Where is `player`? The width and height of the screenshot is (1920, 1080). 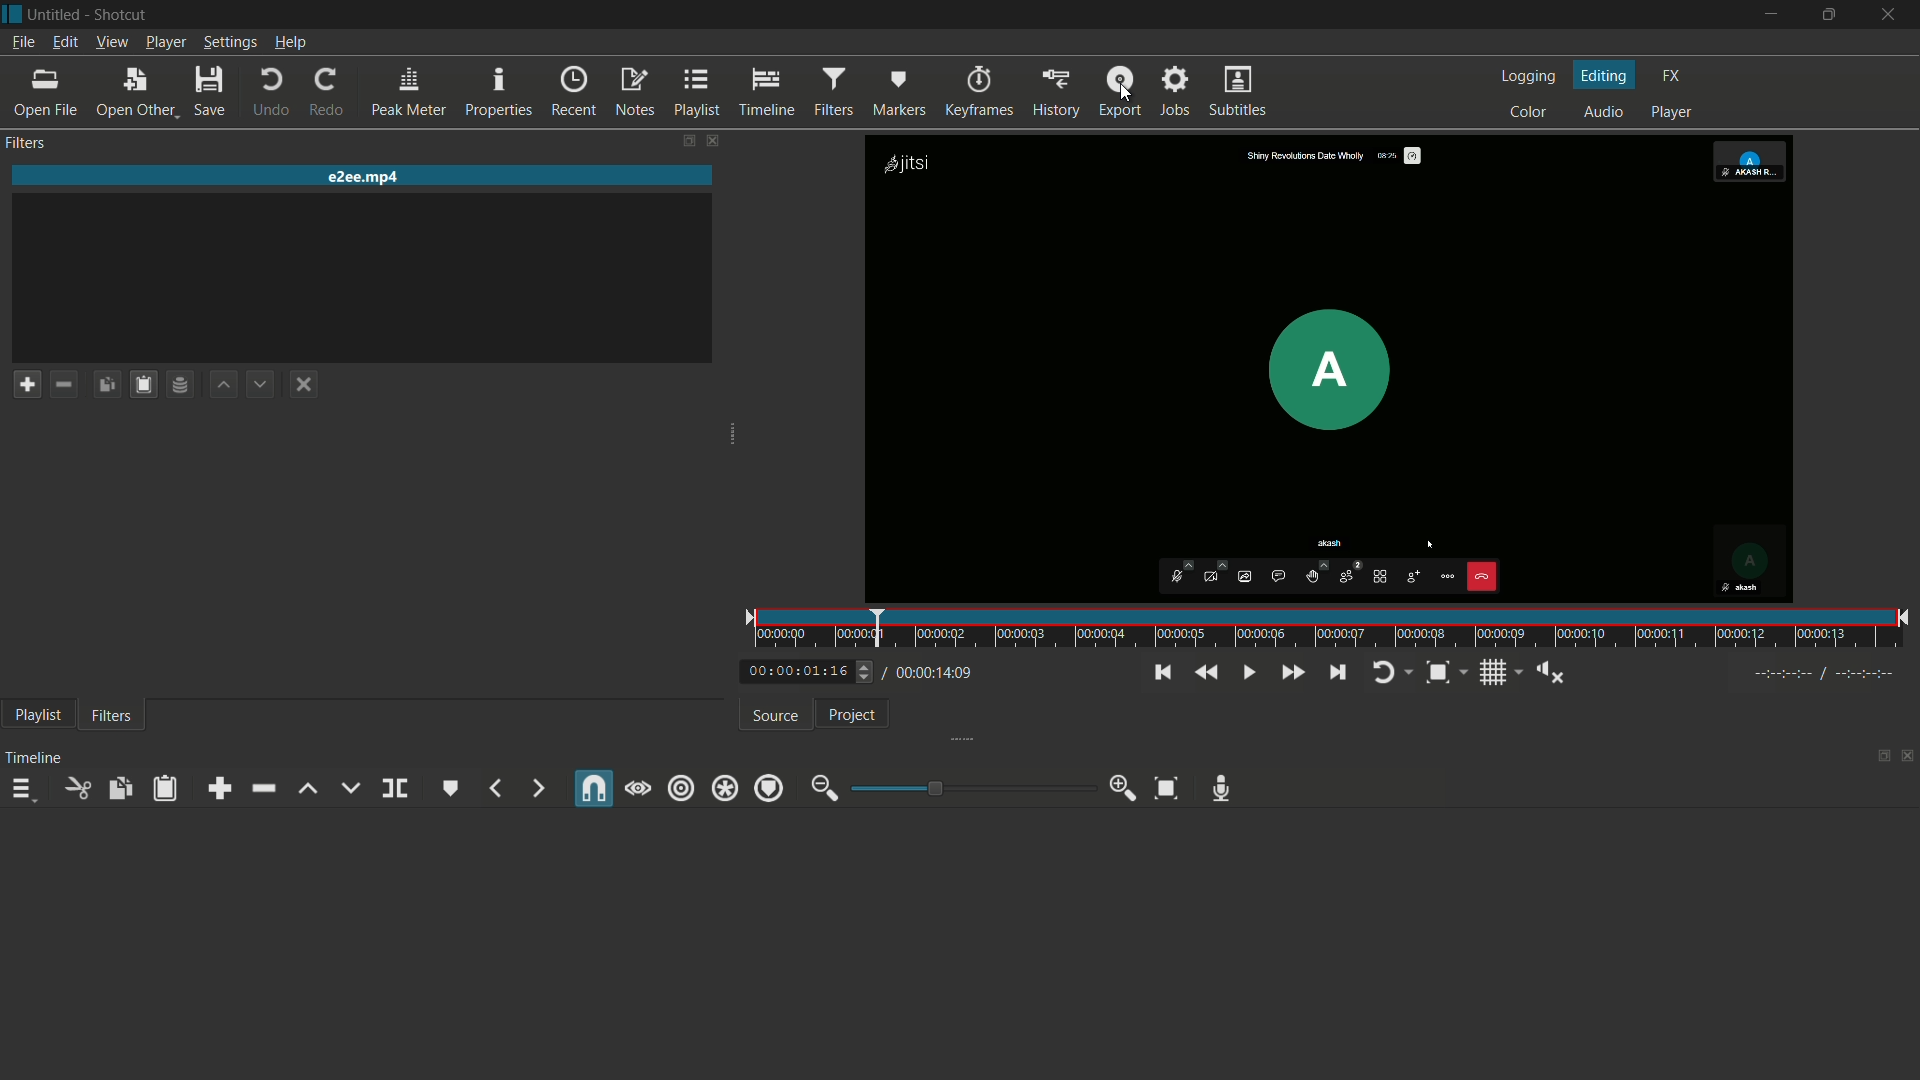
player is located at coordinates (1673, 113).